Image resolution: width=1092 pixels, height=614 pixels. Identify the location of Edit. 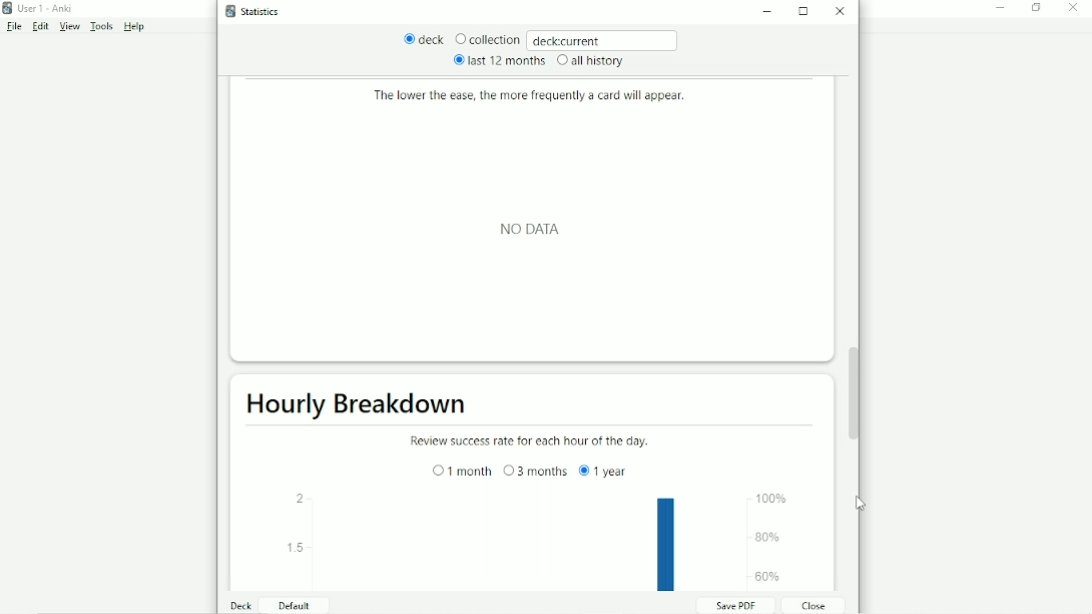
(41, 27).